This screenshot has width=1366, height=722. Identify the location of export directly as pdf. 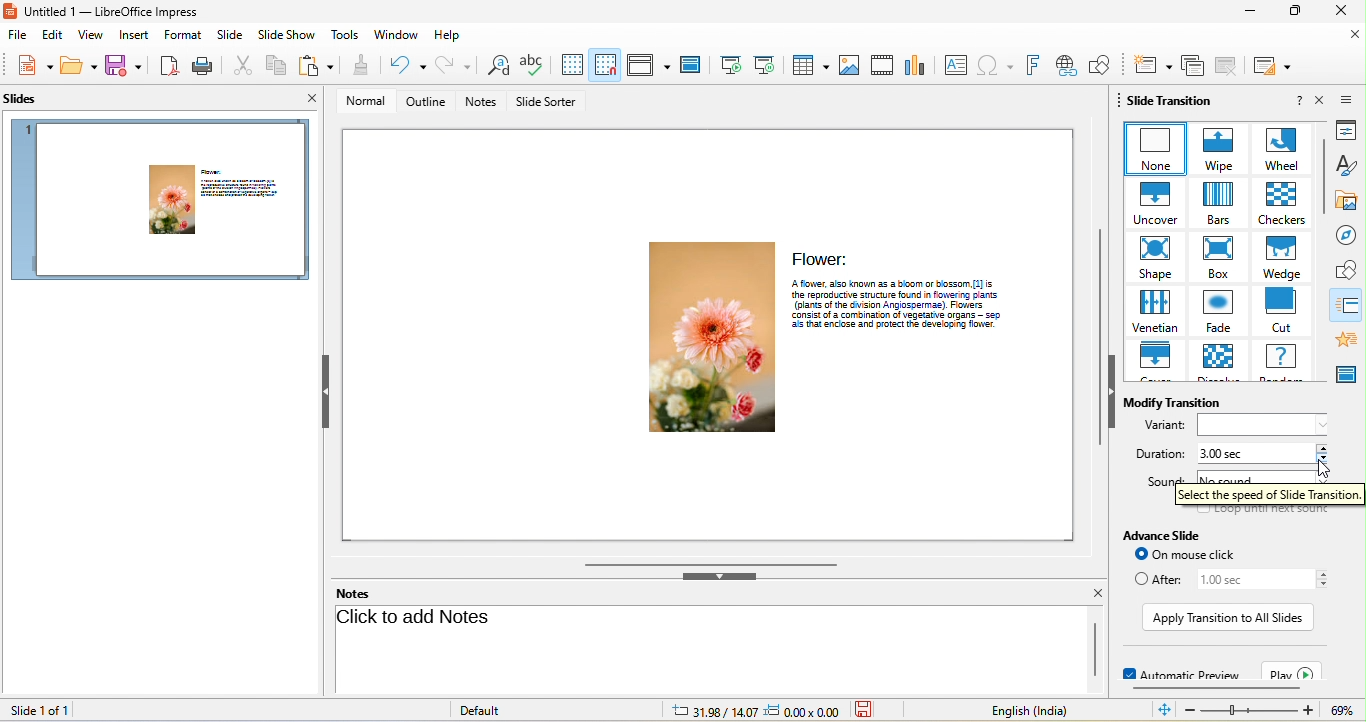
(170, 66).